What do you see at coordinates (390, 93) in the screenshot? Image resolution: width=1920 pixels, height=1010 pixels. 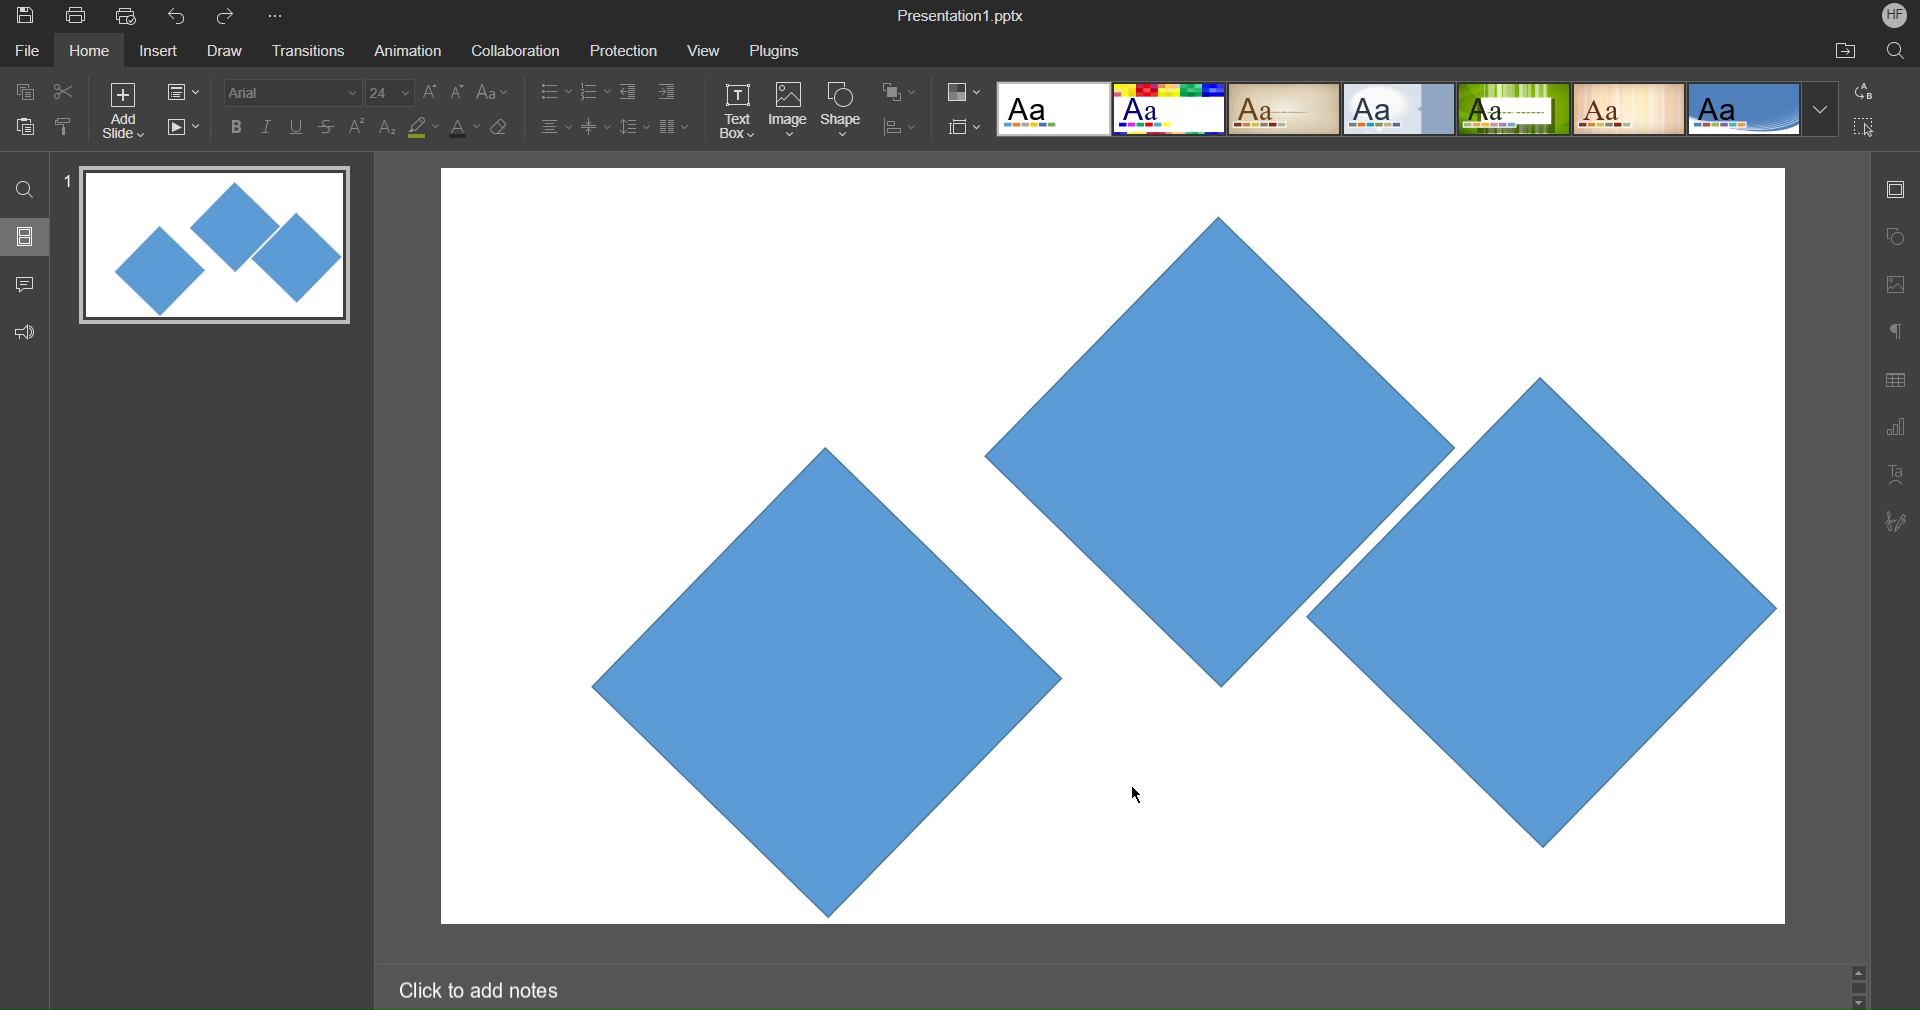 I see `Font Size` at bounding box center [390, 93].